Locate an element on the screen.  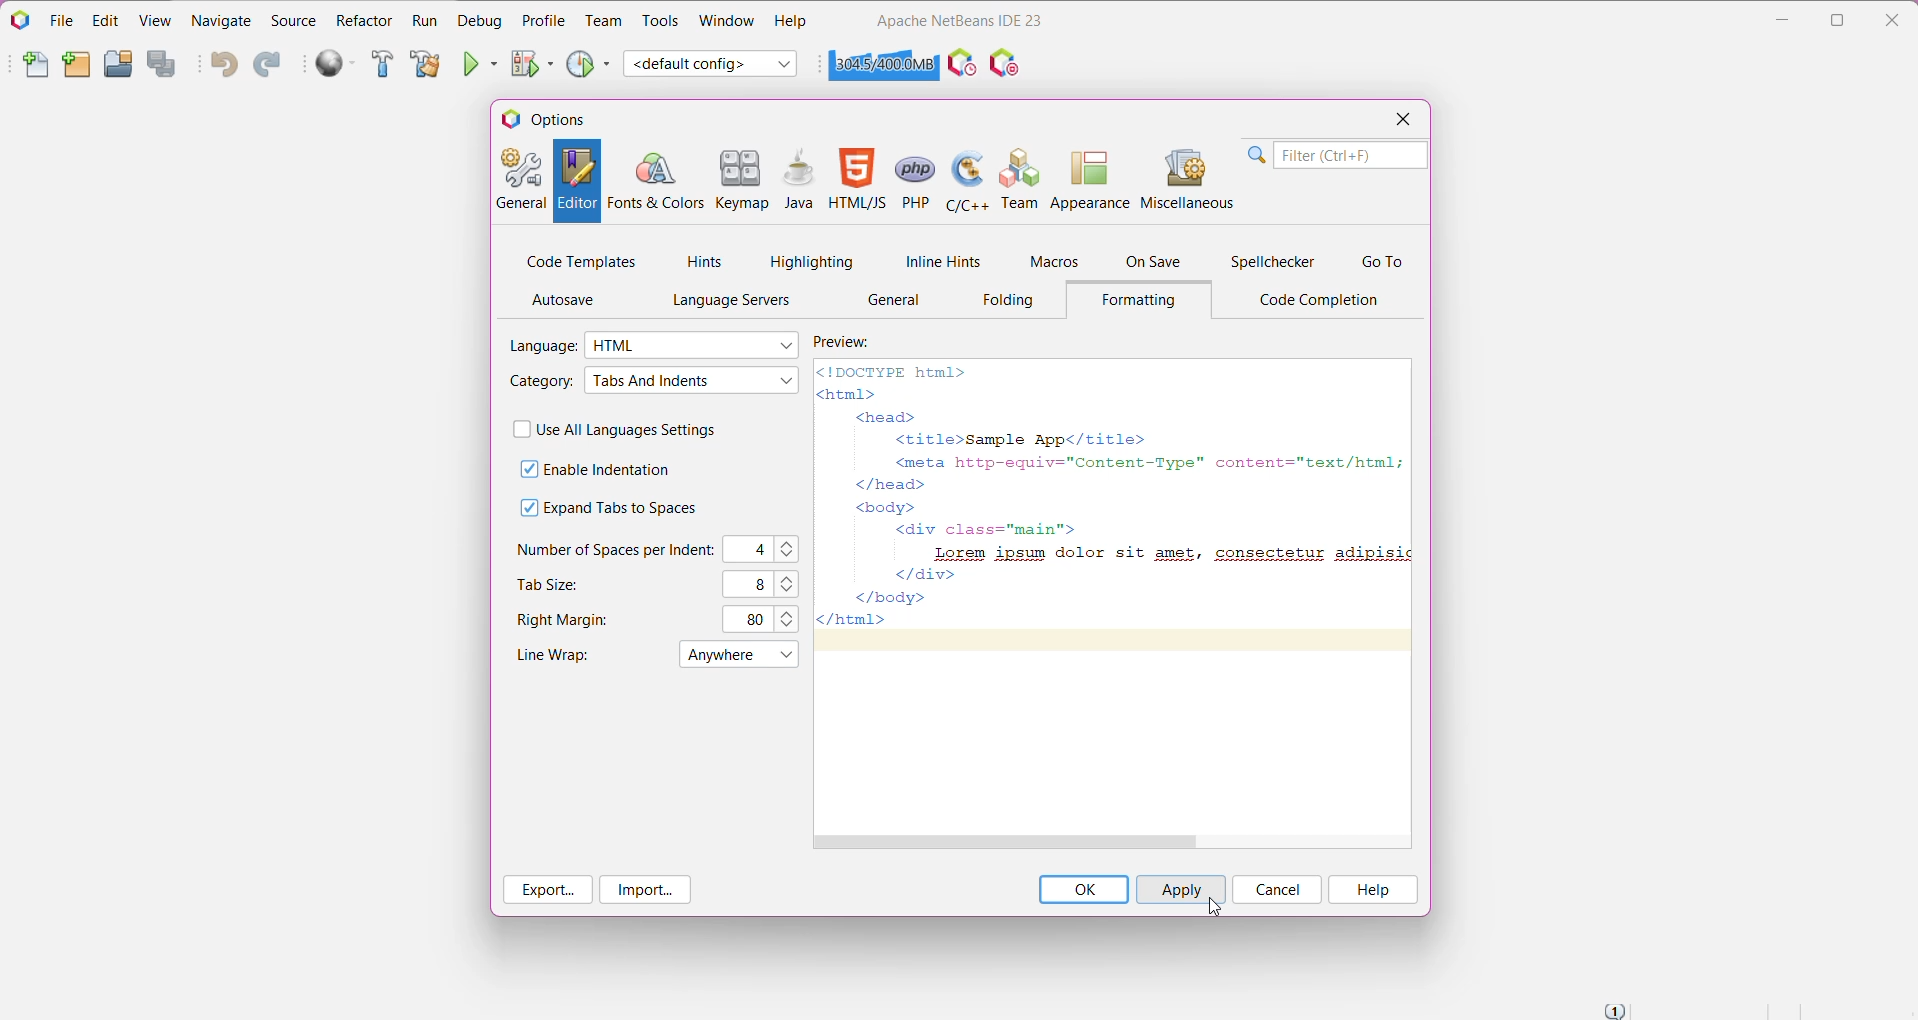
<div class="main"> is located at coordinates (986, 530).